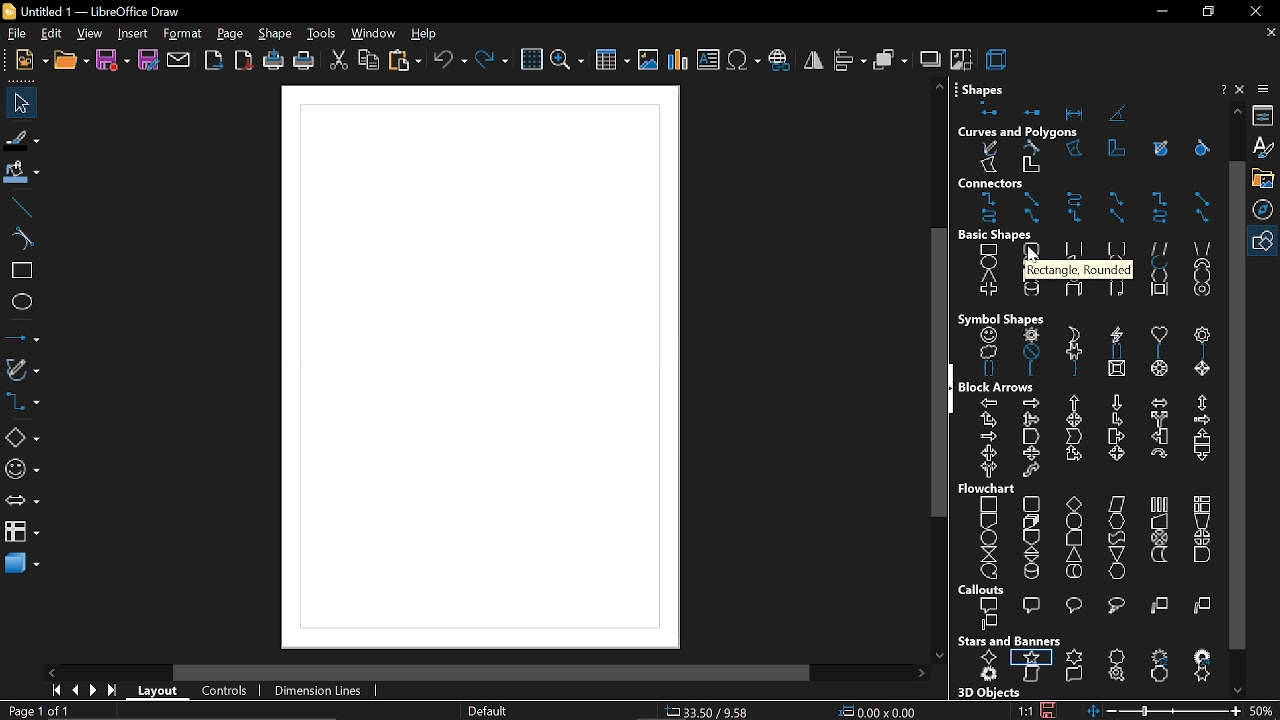  What do you see at coordinates (1091, 158) in the screenshot?
I see `curves and polygons` at bounding box center [1091, 158].